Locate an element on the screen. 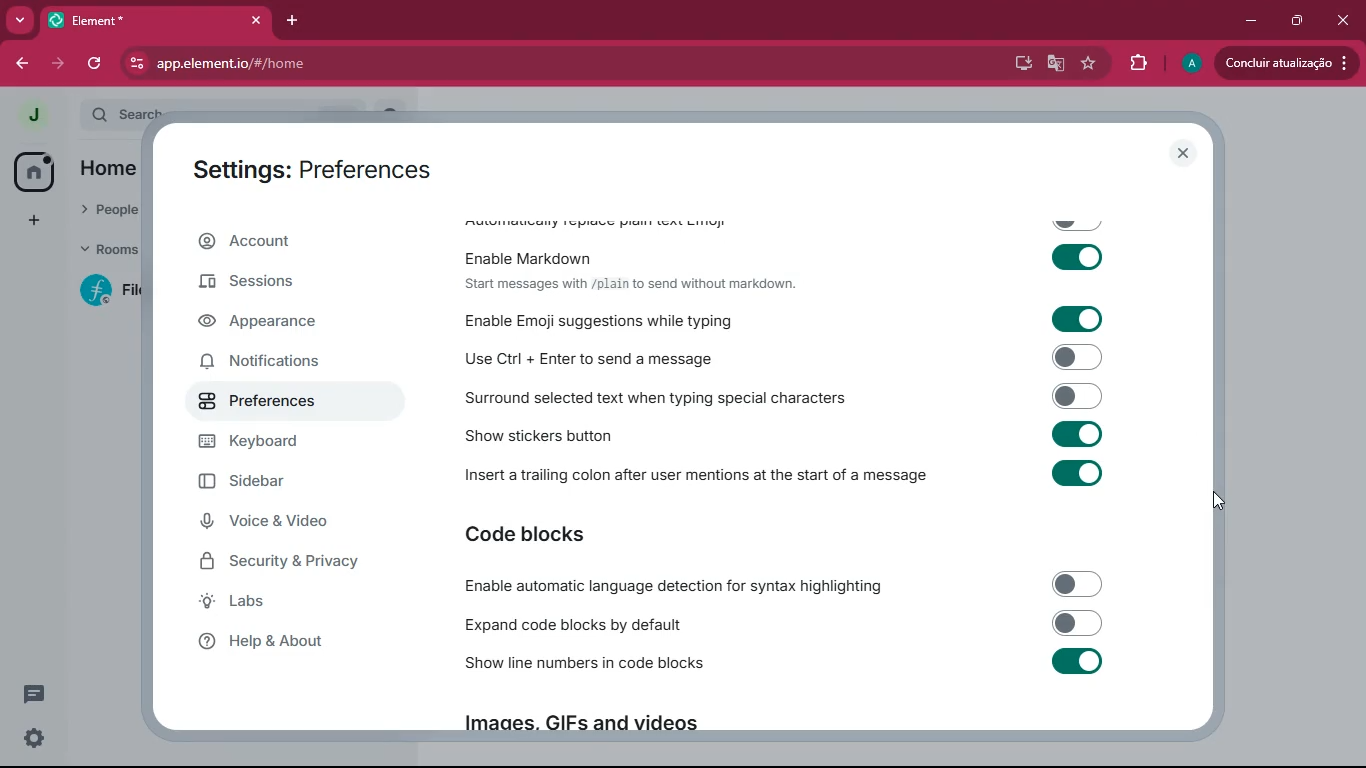 This screenshot has height=768, width=1366. close is located at coordinates (1184, 154).